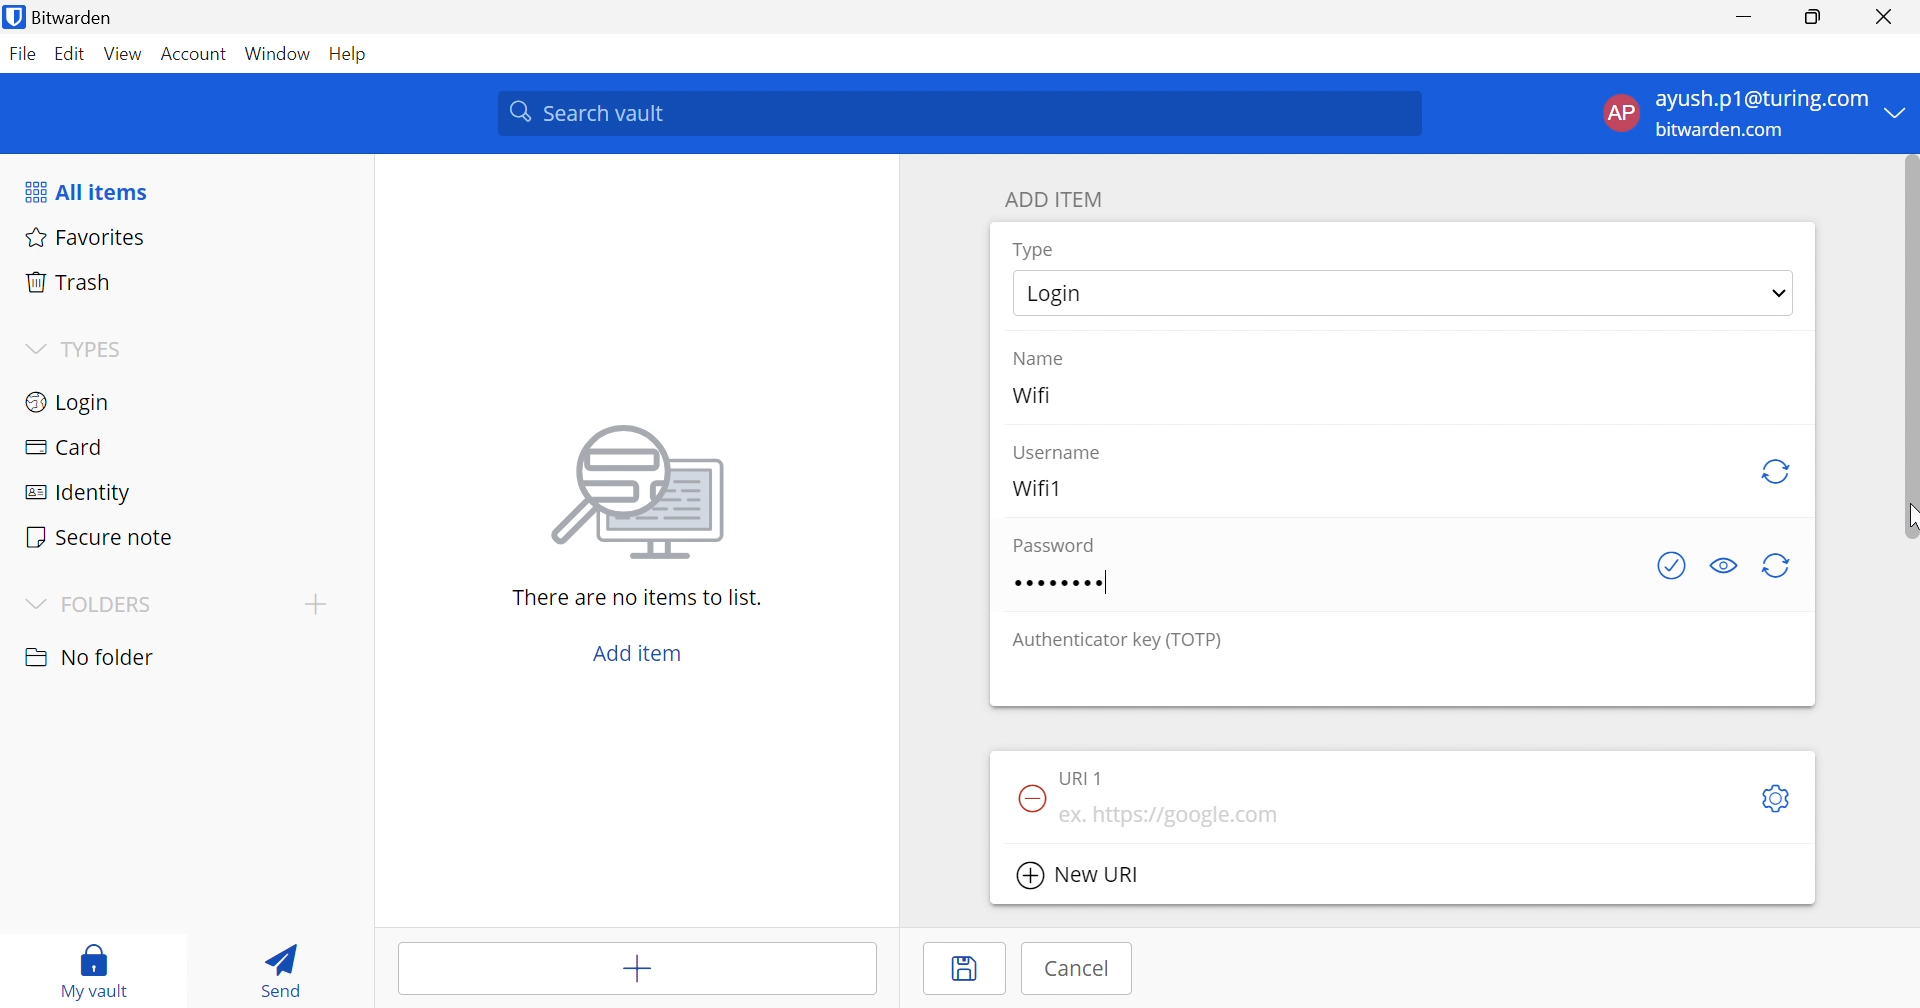 The width and height of the screenshot is (1920, 1008). Describe the element at coordinates (97, 353) in the screenshot. I see `TYPES` at that location.